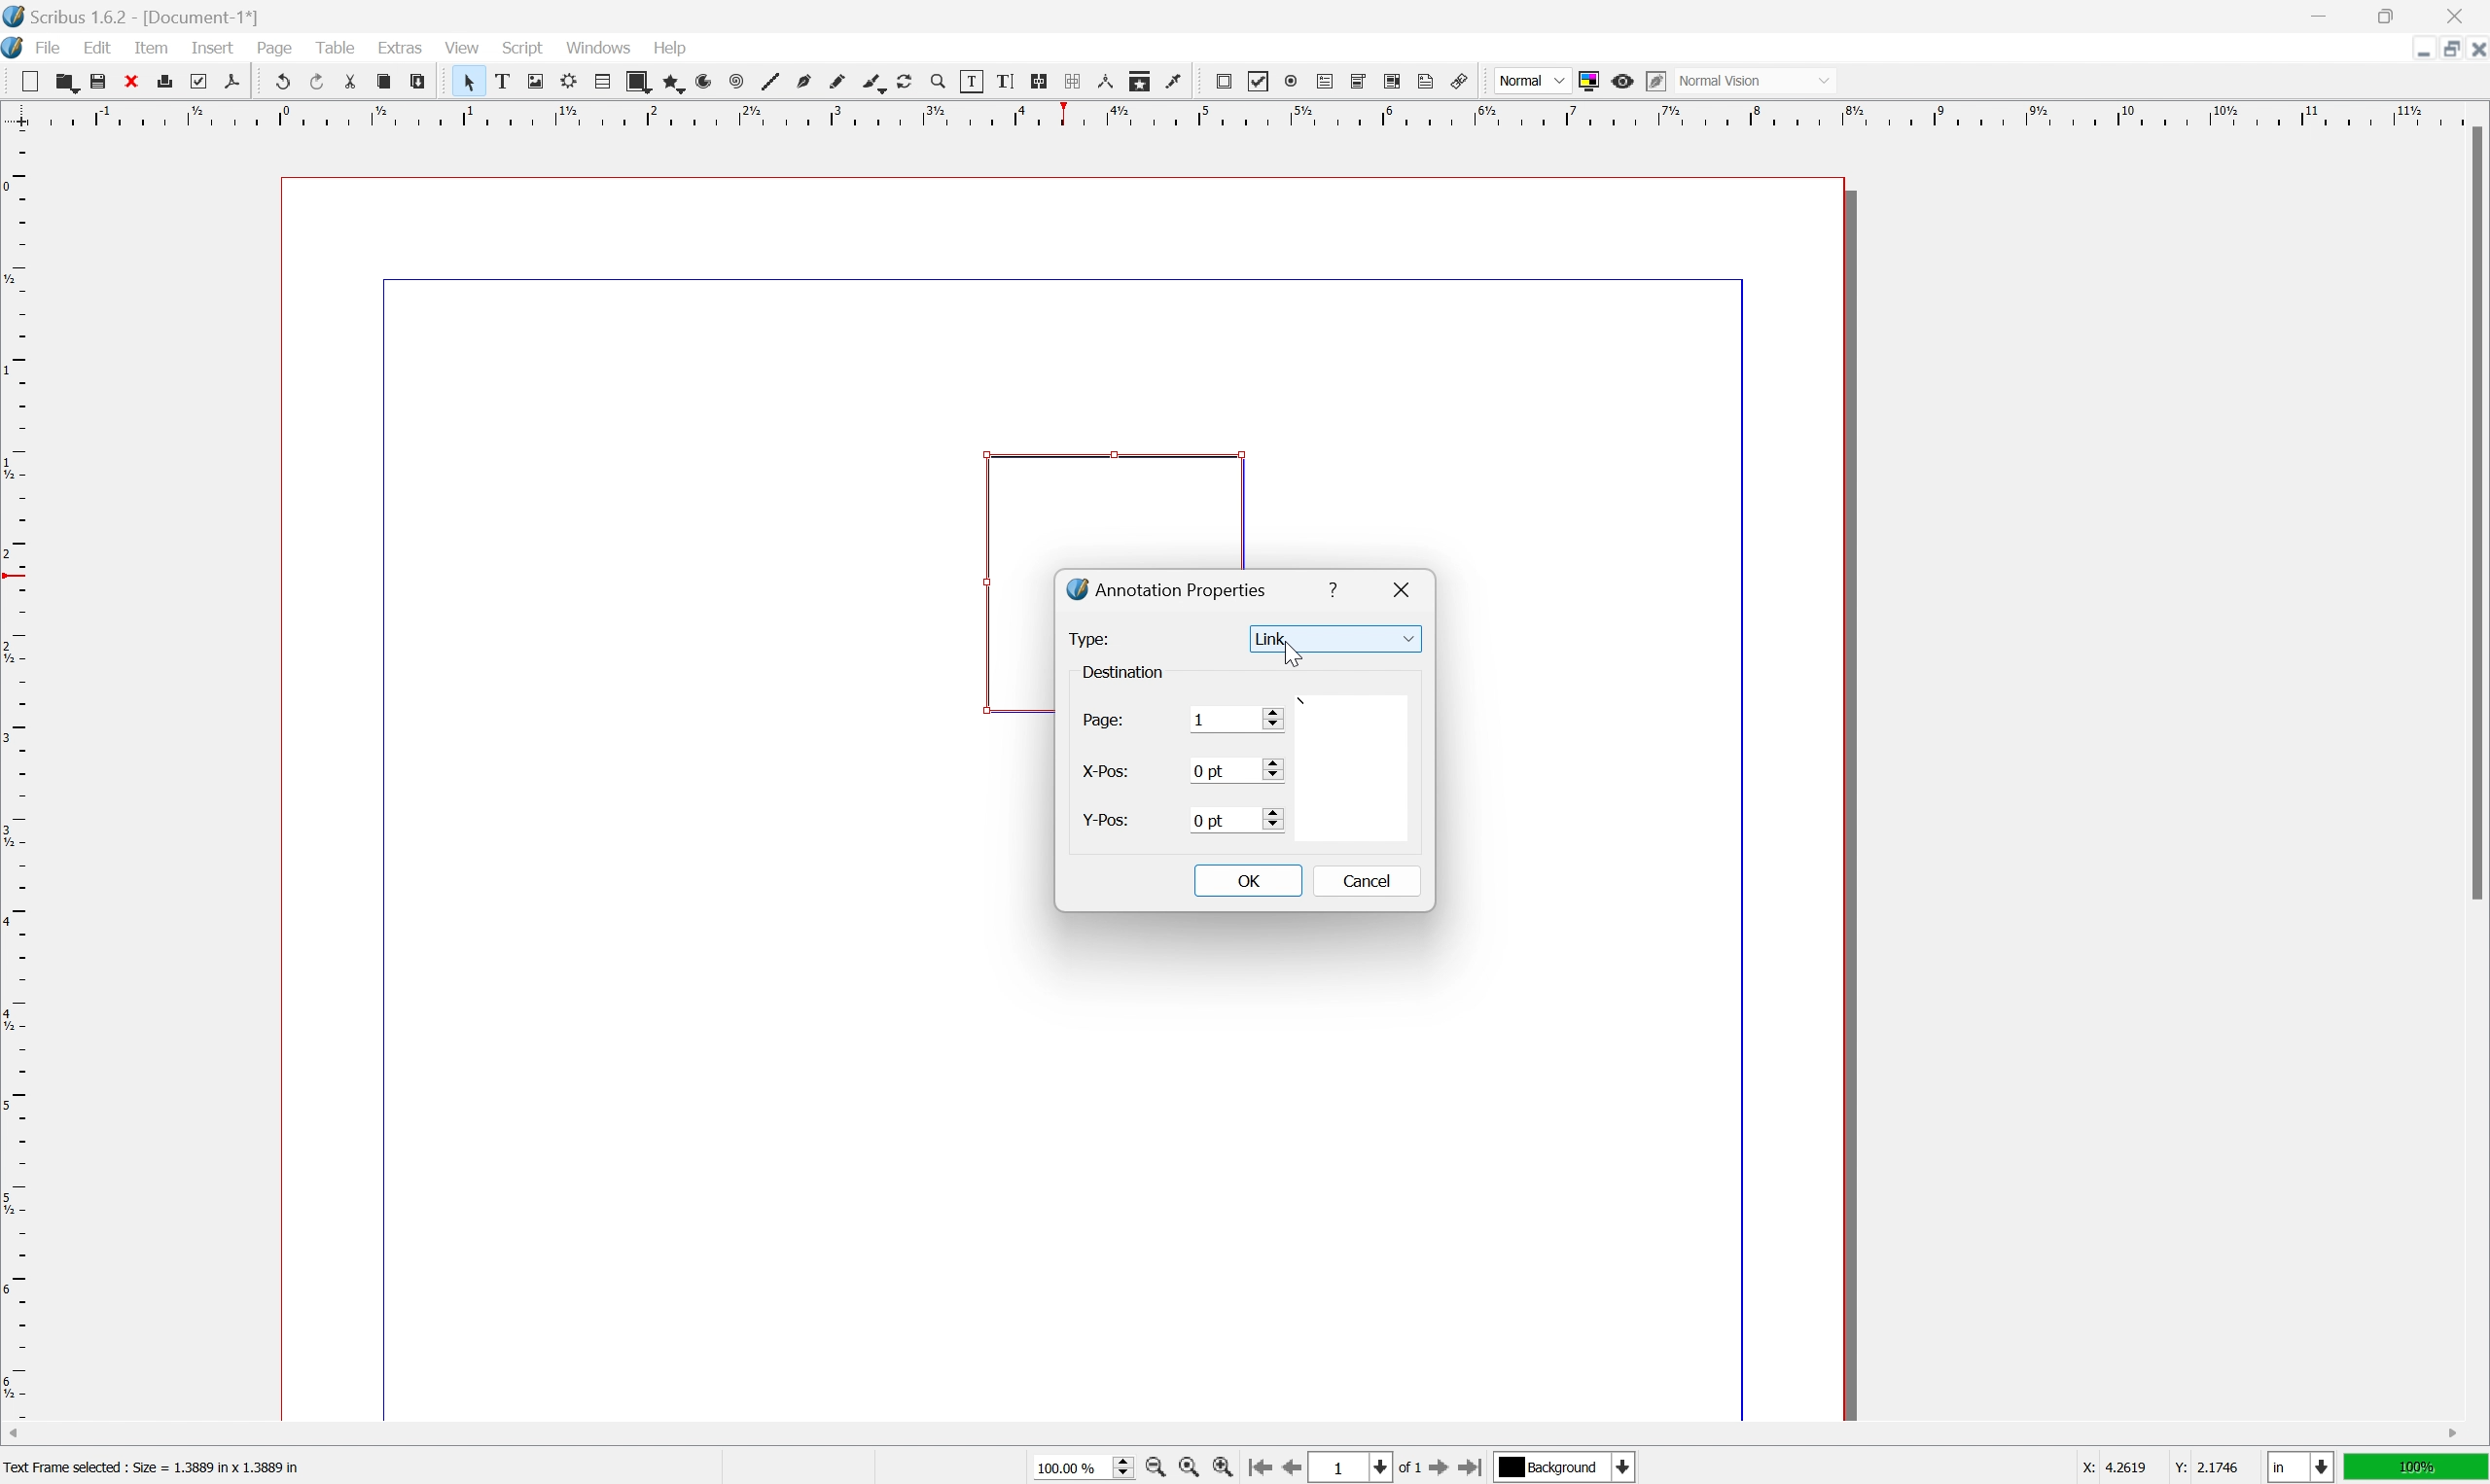 This screenshot has height=1484, width=2490. Describe the element at coordinates (1107, 773) in the screenshot. I see `X-pos:` at that location.